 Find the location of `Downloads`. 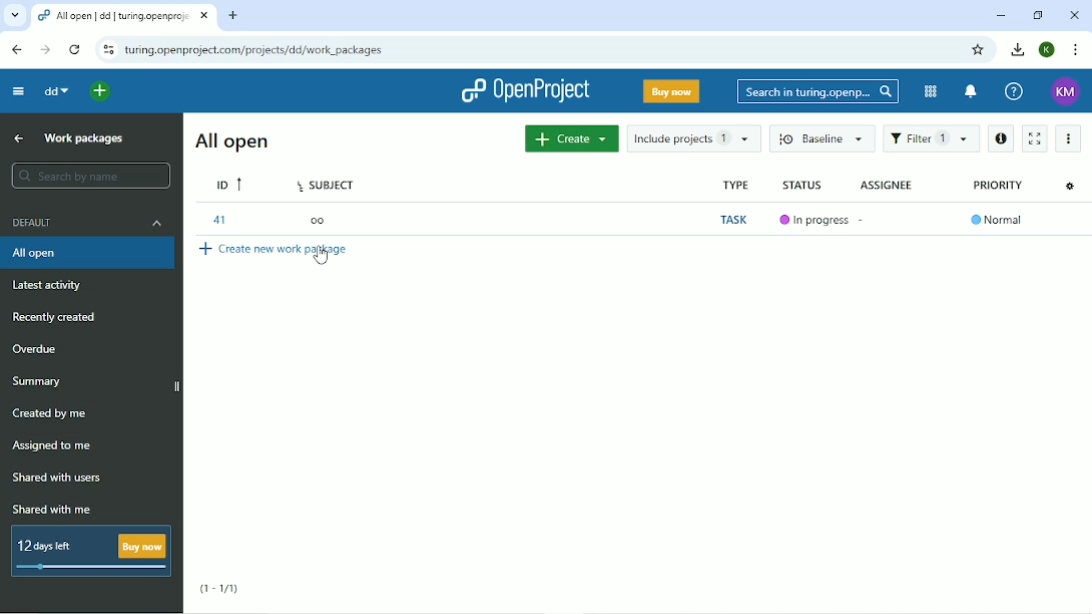

Downloads is located at coordinates (1018, 50).